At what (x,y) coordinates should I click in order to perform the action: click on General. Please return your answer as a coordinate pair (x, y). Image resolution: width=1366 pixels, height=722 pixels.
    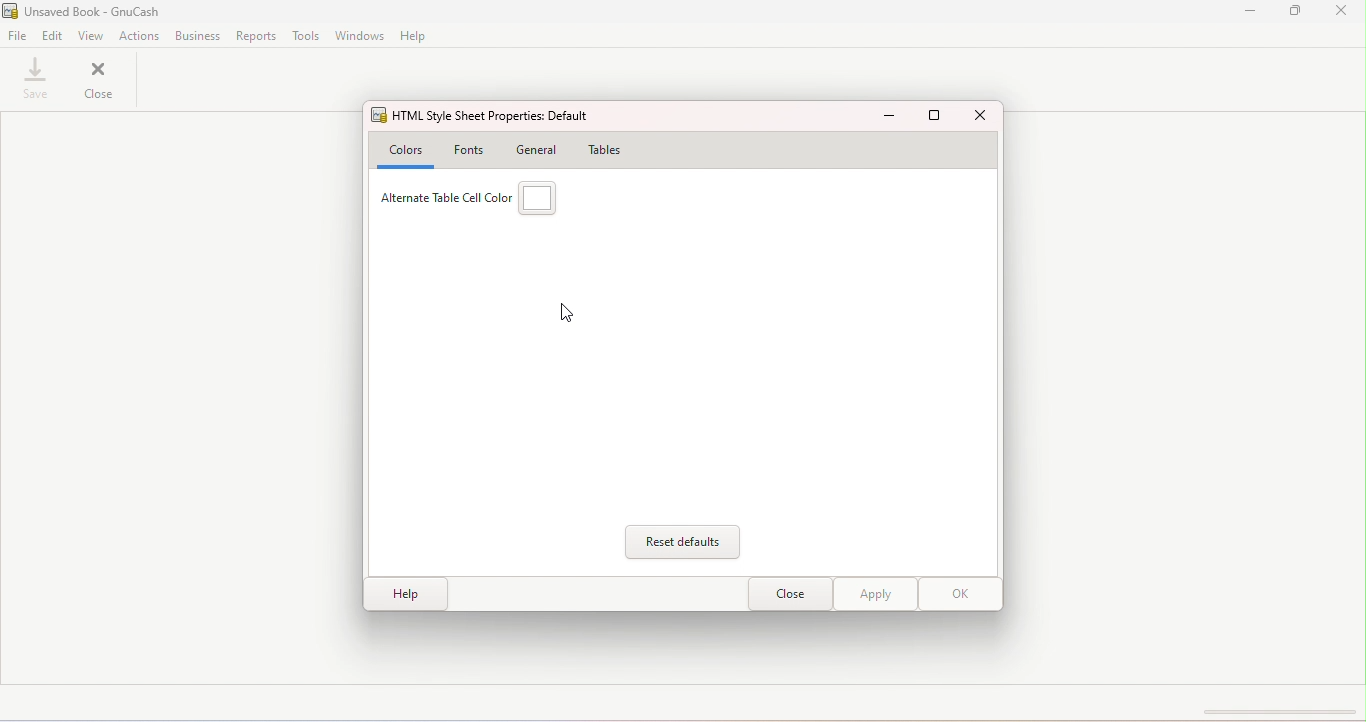
    Looking at the image, I should click on (537, 150).